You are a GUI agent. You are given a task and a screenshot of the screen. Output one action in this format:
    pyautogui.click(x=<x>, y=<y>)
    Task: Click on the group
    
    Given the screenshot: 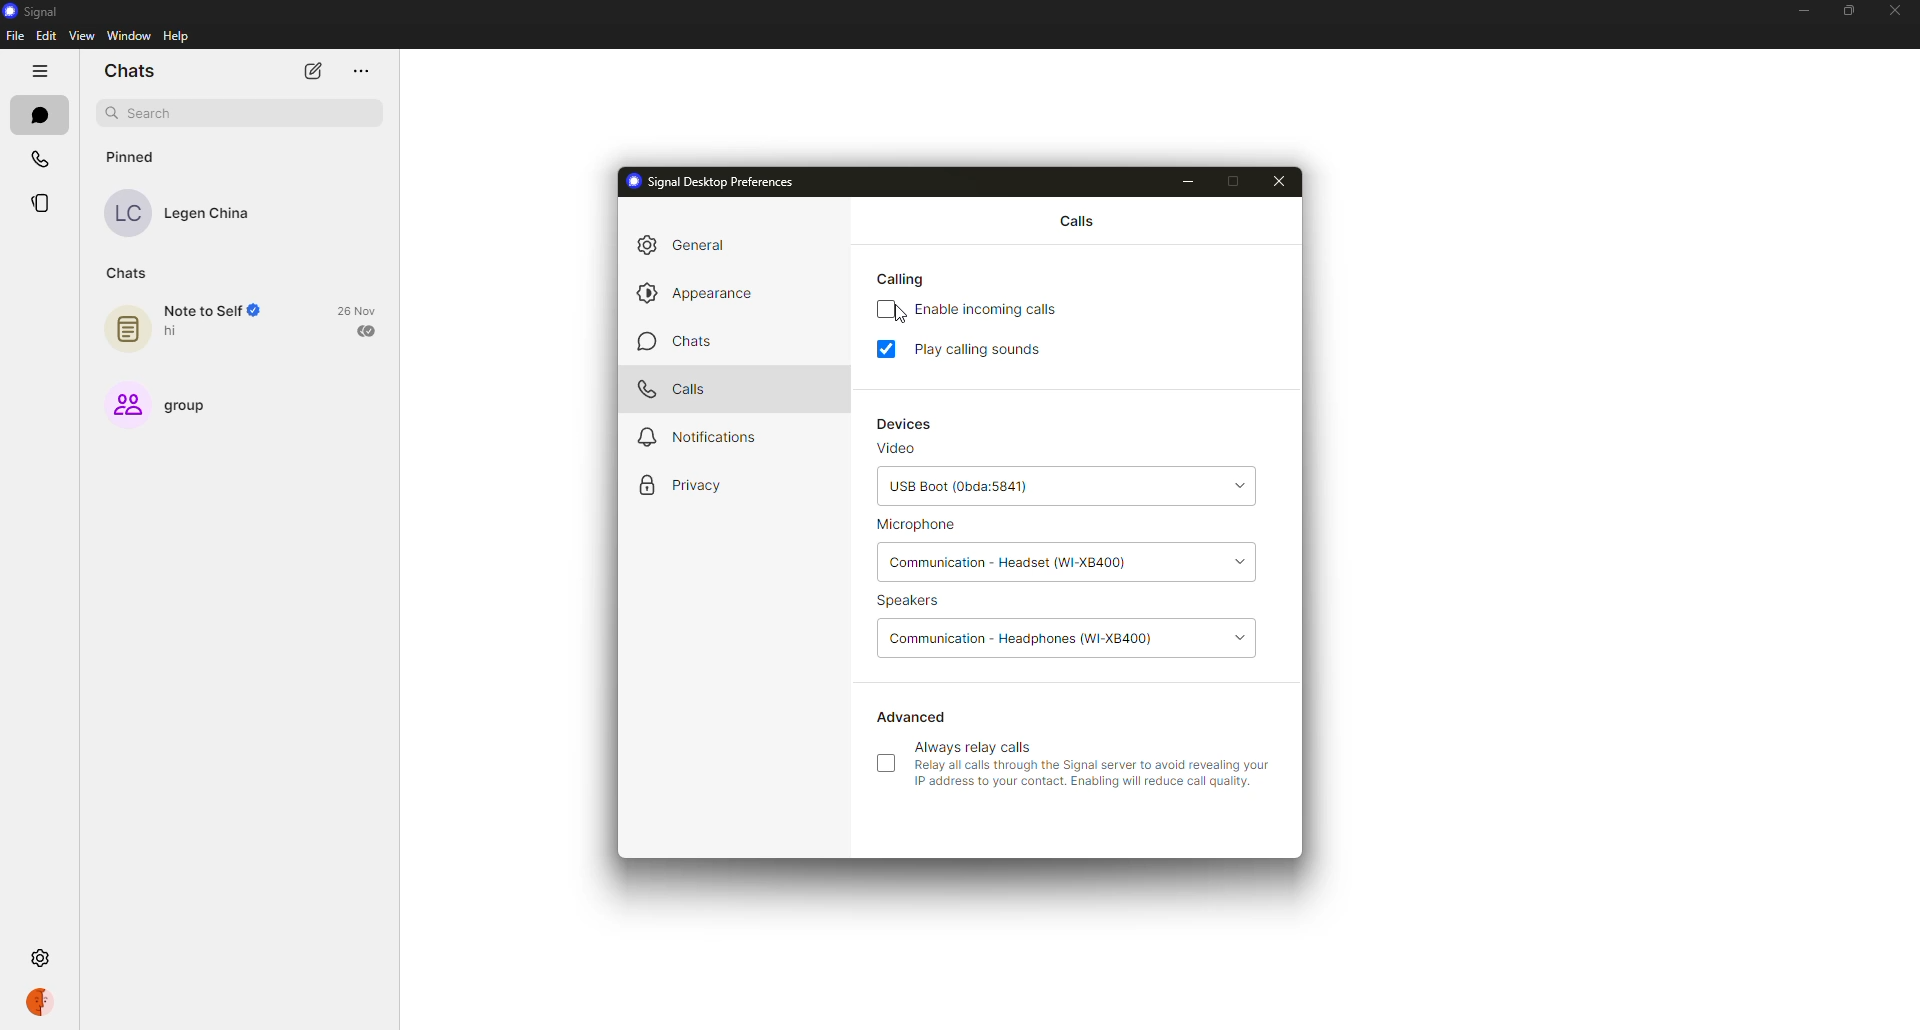 What is the action you would take?
    pyautogui.click(x=158, y=404)
    